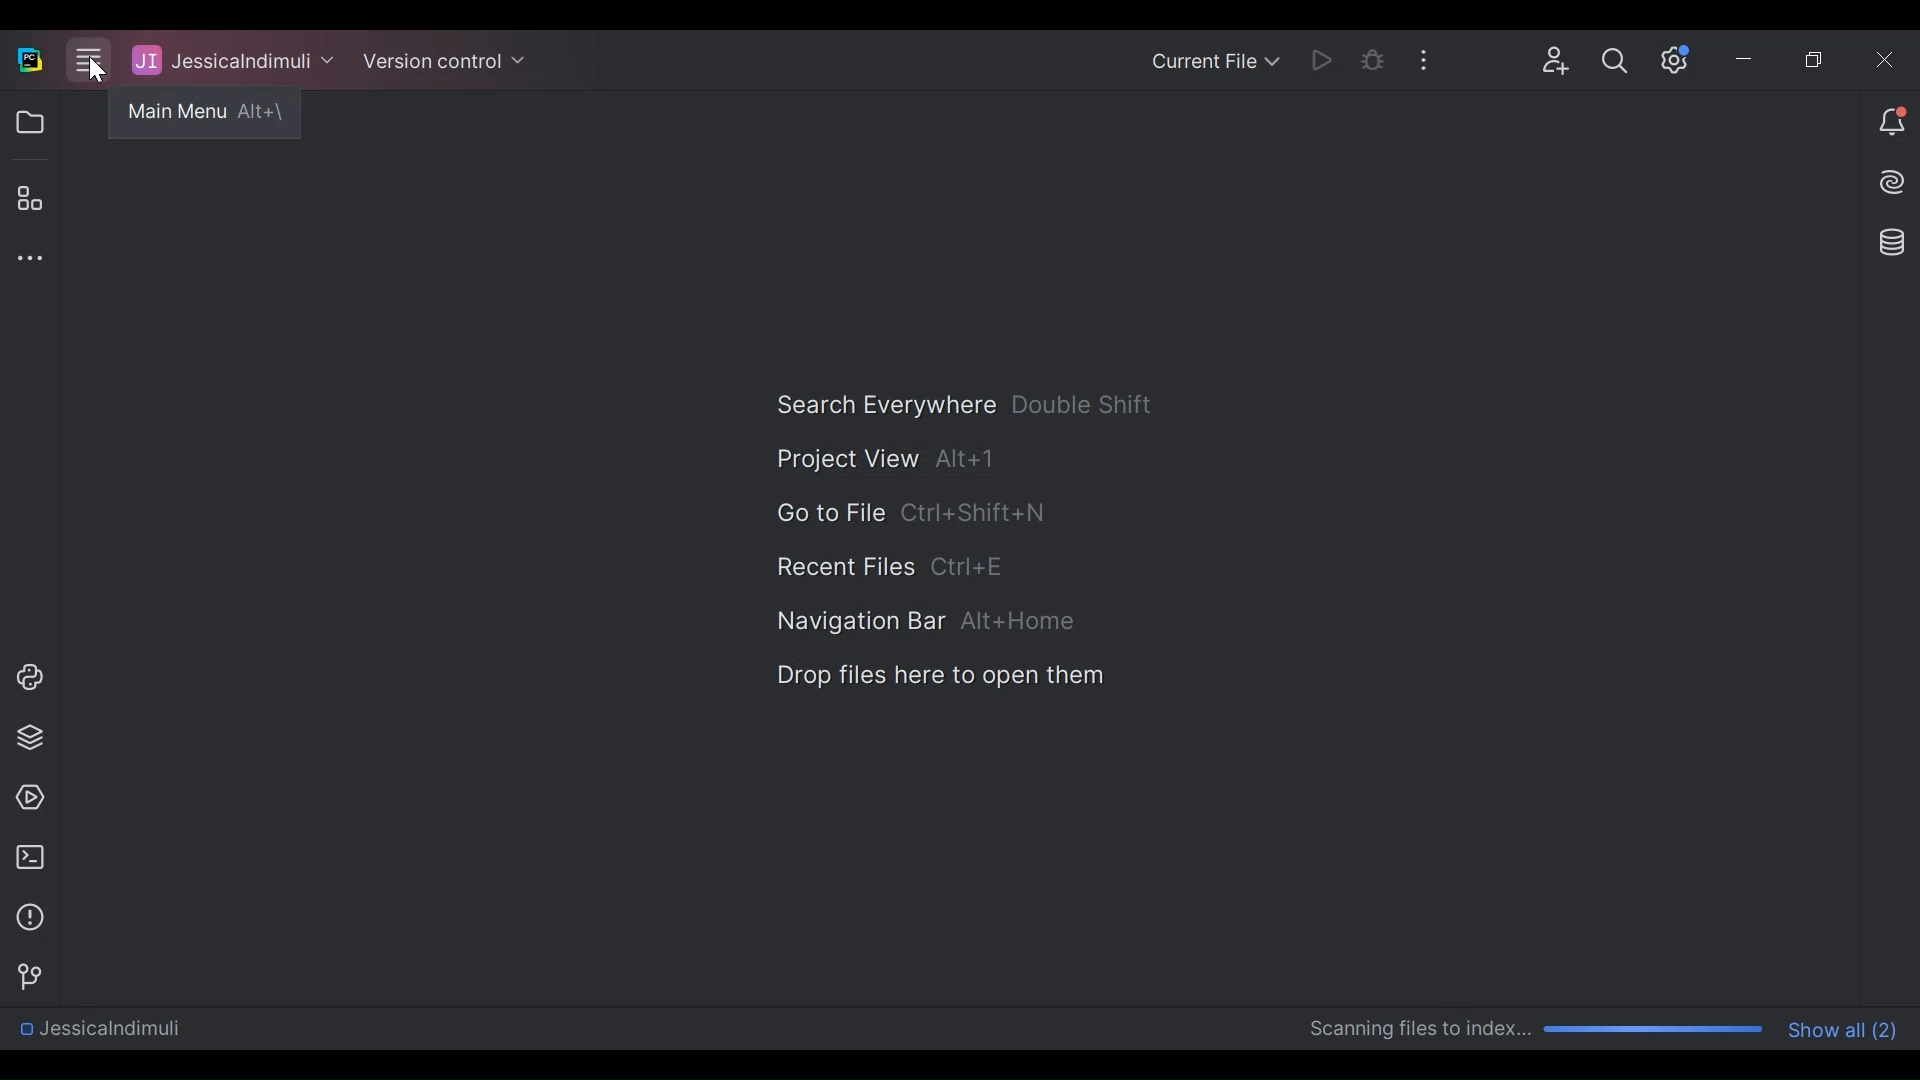 The image size is (1920, 1080). I want to click on Close, so click(1878, 56).